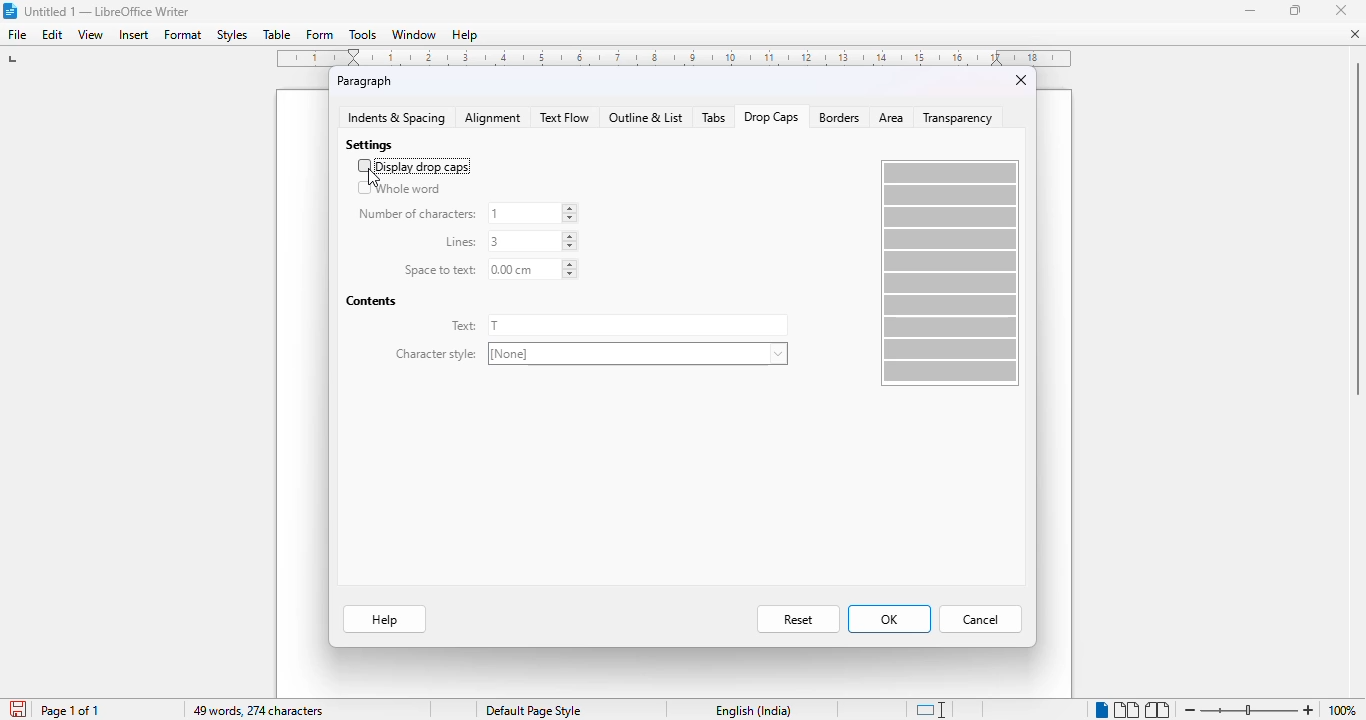 This screenshot has height=720, width=1366. I want to click on indents & spacing, so click(396, 118).